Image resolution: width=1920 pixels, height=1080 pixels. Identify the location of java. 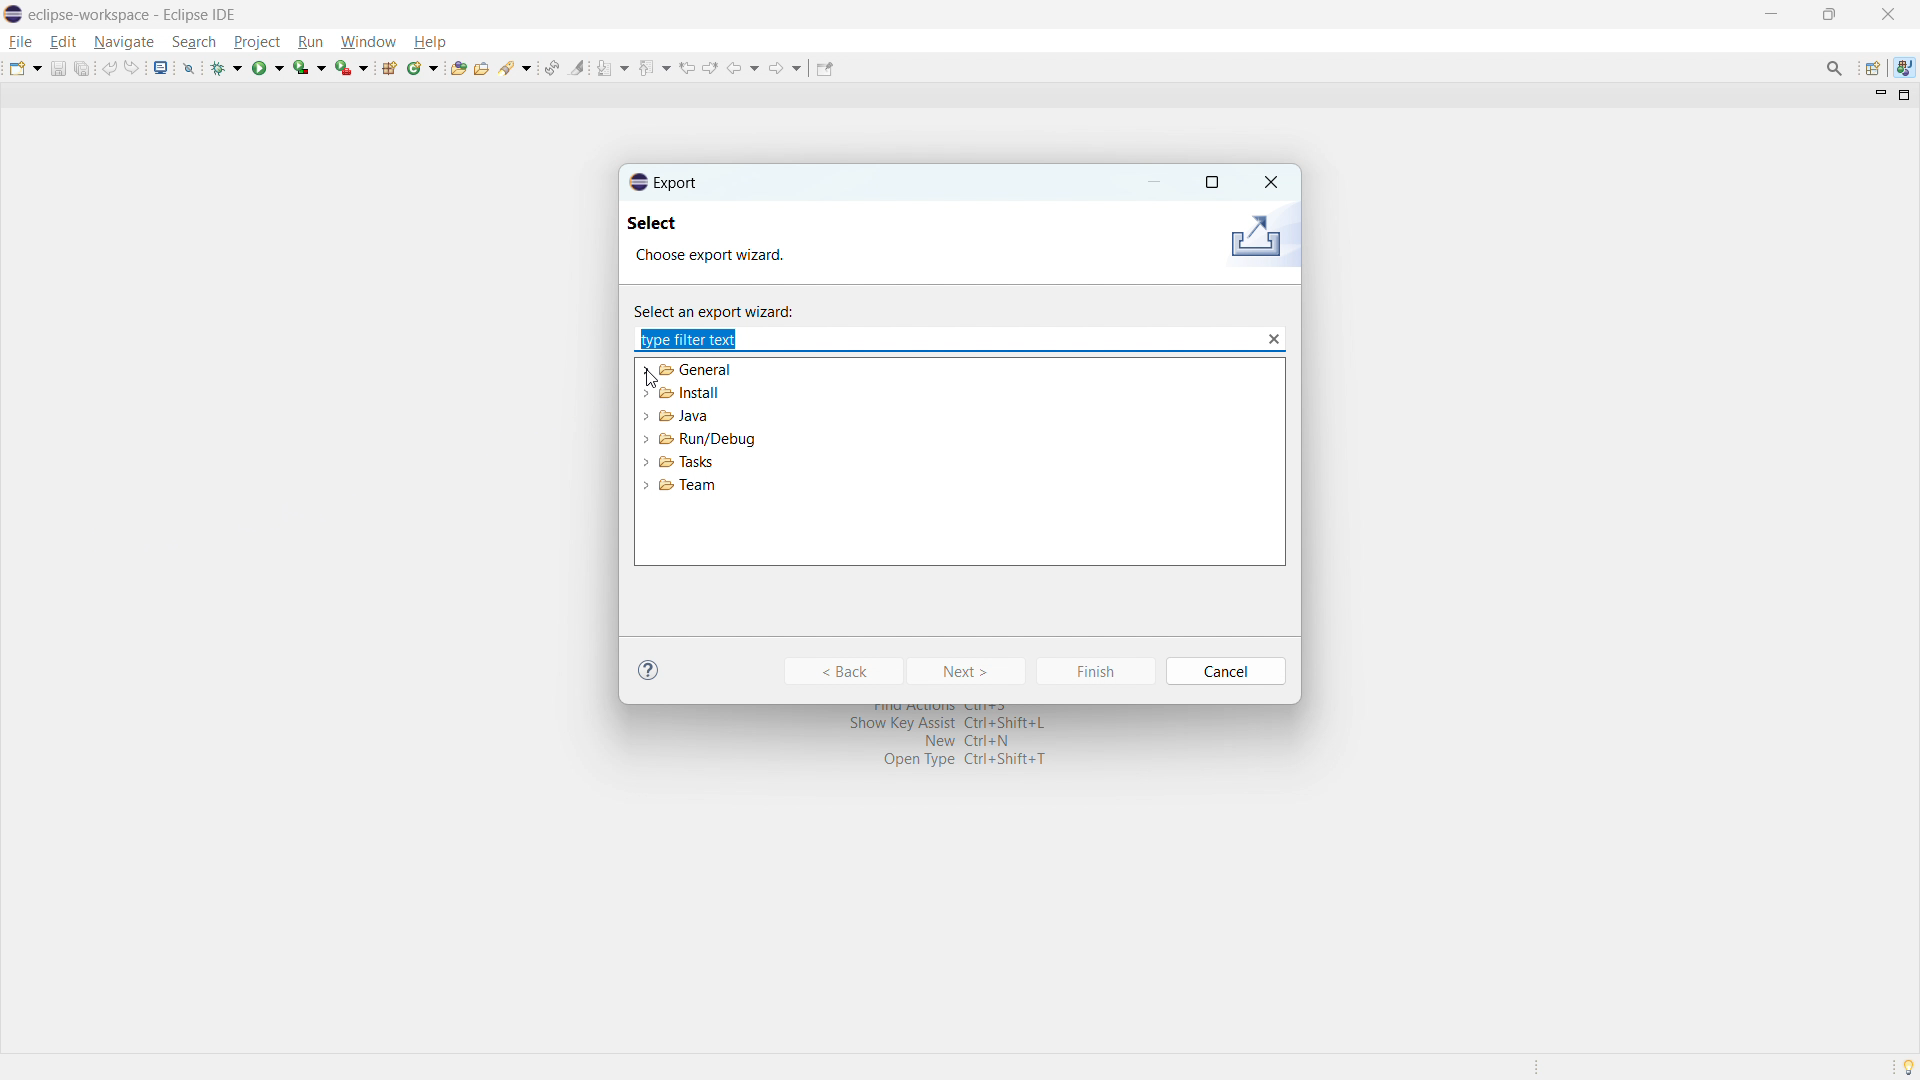
(1904, 66).